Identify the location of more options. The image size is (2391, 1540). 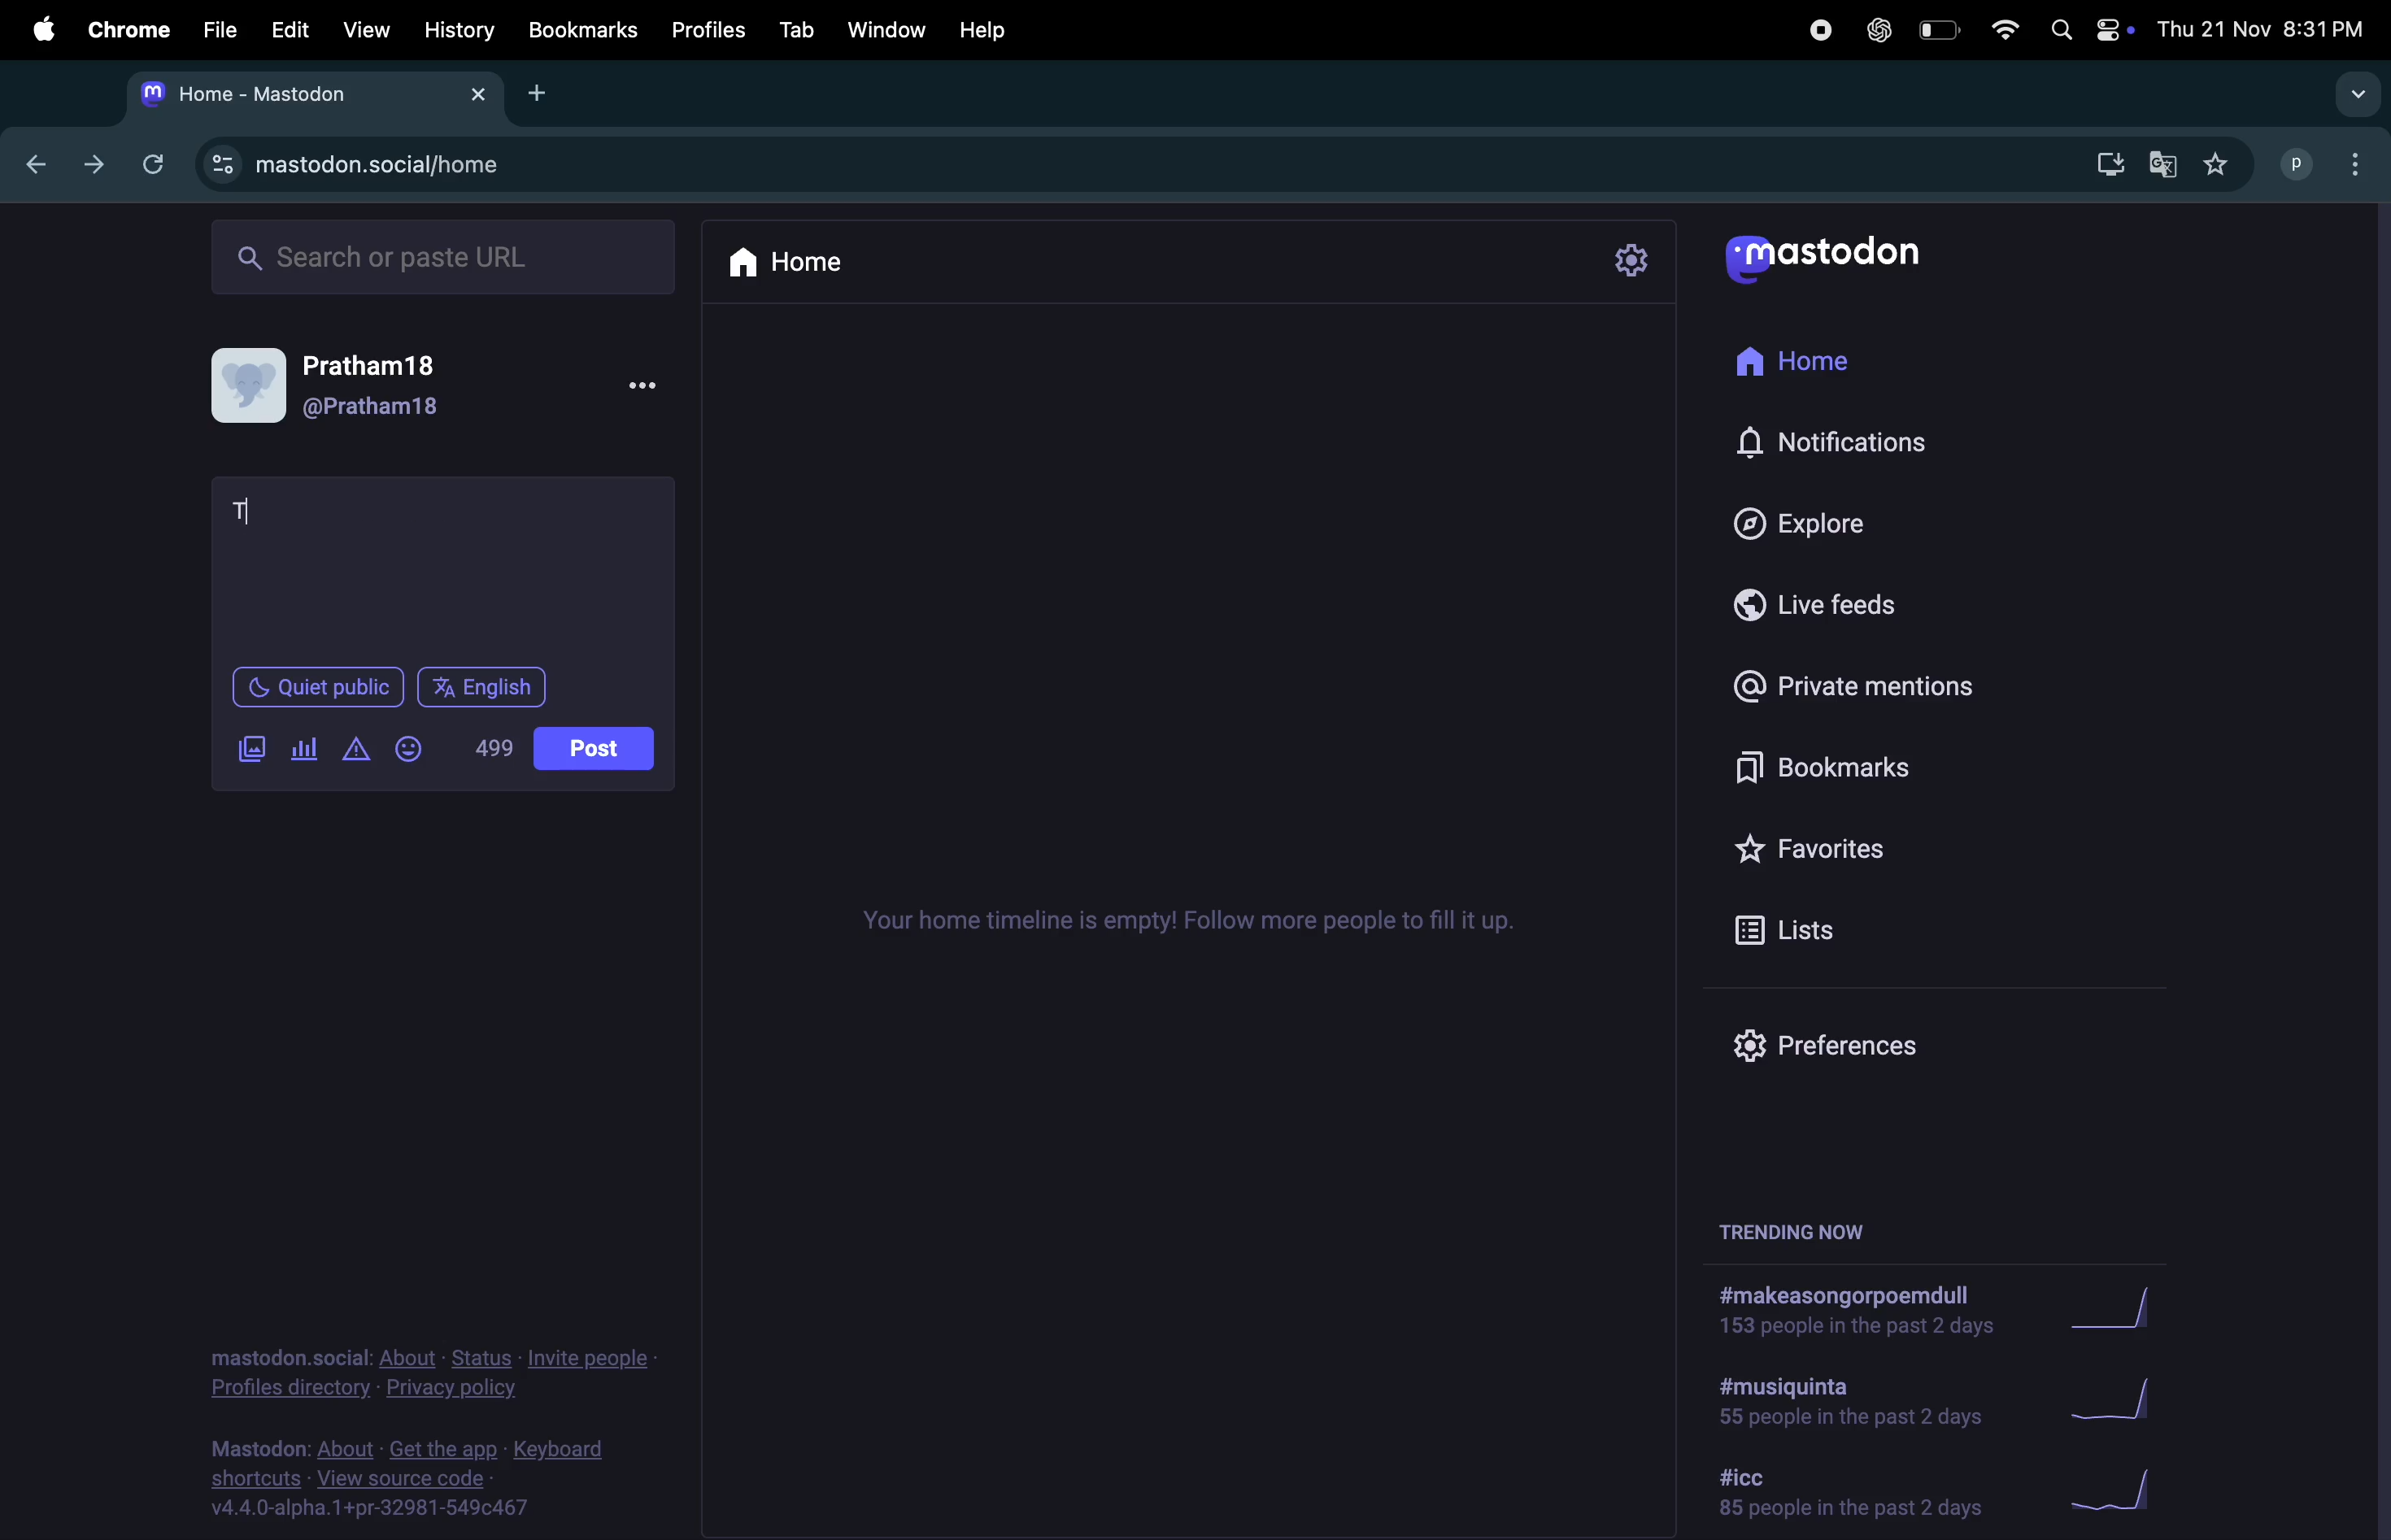
(644, 388).